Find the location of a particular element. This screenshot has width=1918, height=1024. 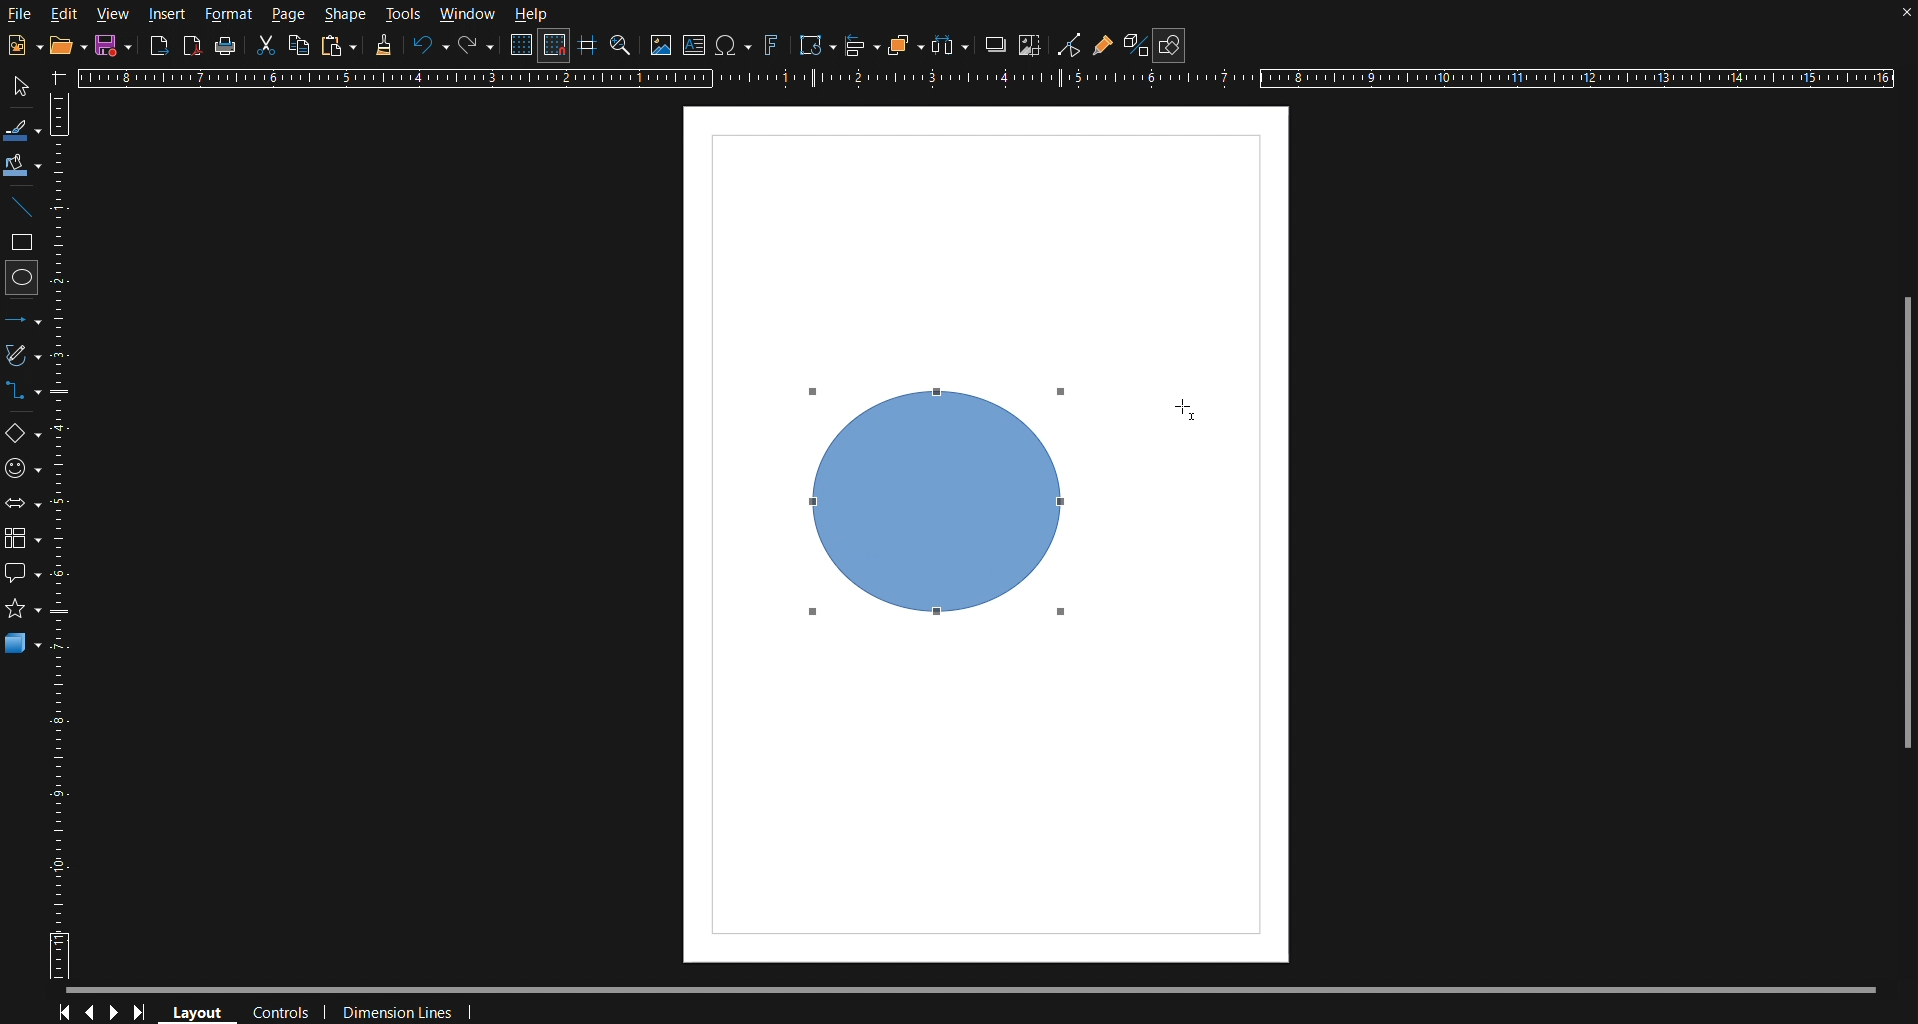

Toggle Extrusion is located at coordinates (1135, 46).